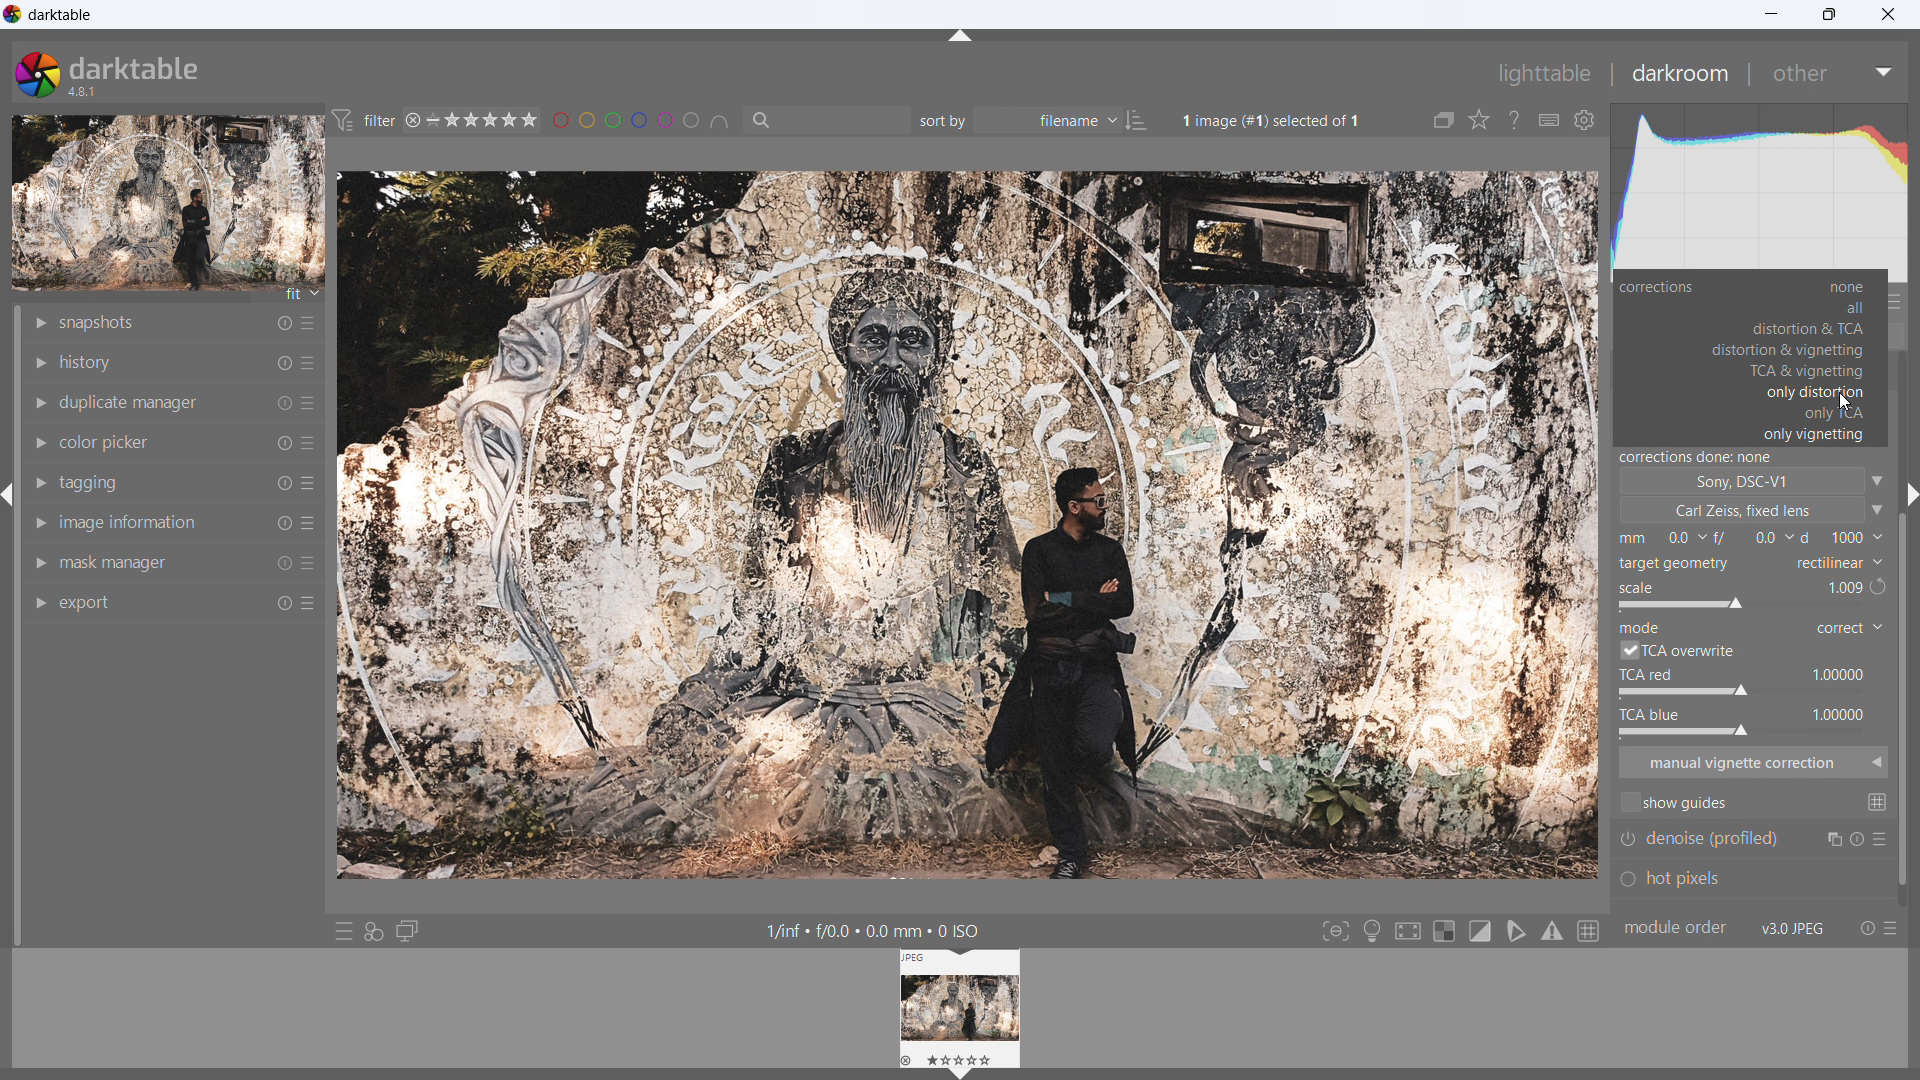 Image resolution: width=1920 pixels, height=1080 pixels. What do you see at coordinates (364, 121) in the screenshot?
I see `filter preferences` at bounding box center [364, 121].